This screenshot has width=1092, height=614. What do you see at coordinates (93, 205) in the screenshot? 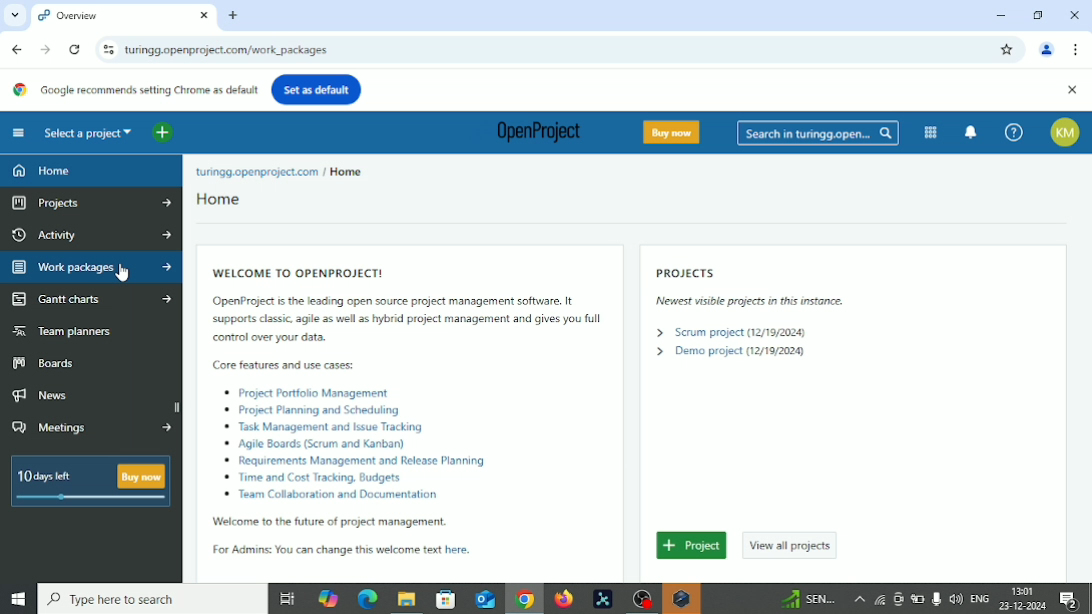
I see `Projects` at bounding box center [93, 205].